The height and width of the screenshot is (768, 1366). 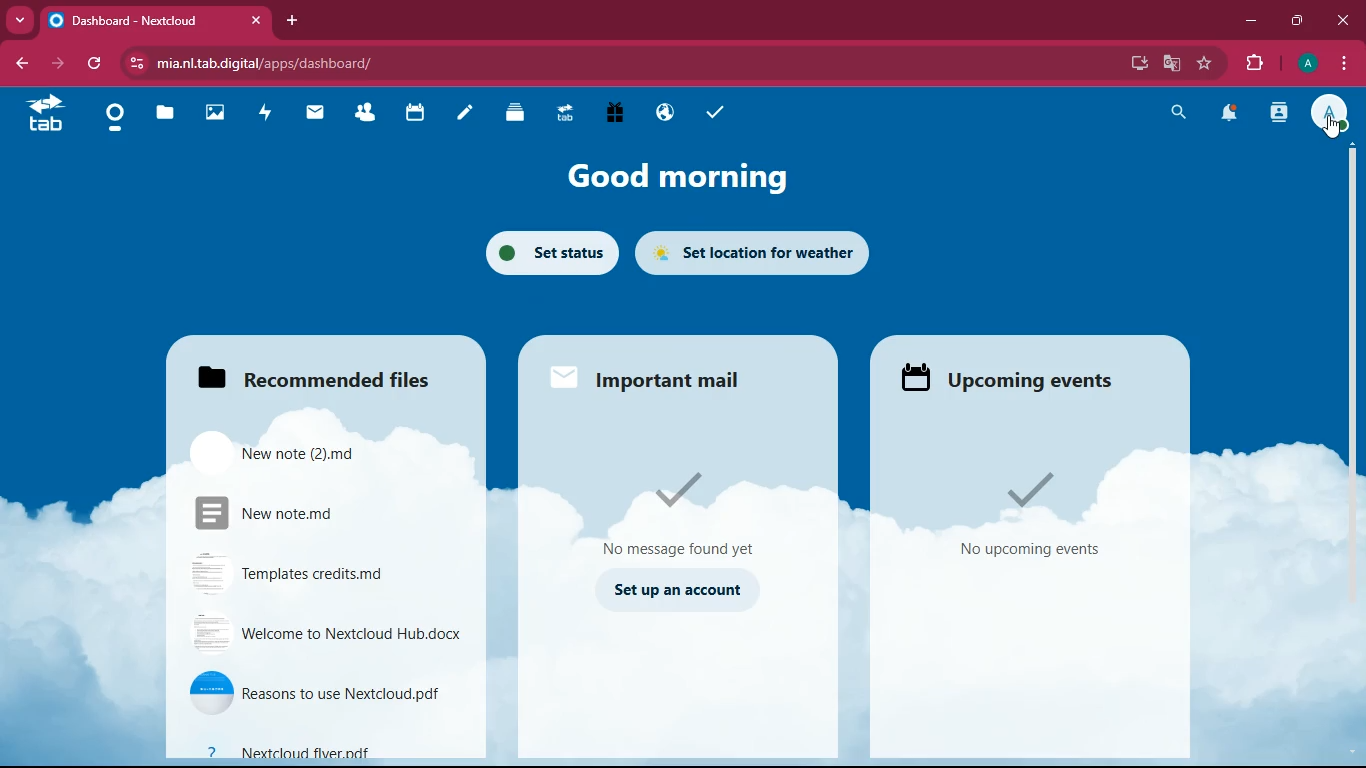 What do you see at coordinates (1306, 64) in the screenshot?
I see `profile` at bounding box center [1306, 64].